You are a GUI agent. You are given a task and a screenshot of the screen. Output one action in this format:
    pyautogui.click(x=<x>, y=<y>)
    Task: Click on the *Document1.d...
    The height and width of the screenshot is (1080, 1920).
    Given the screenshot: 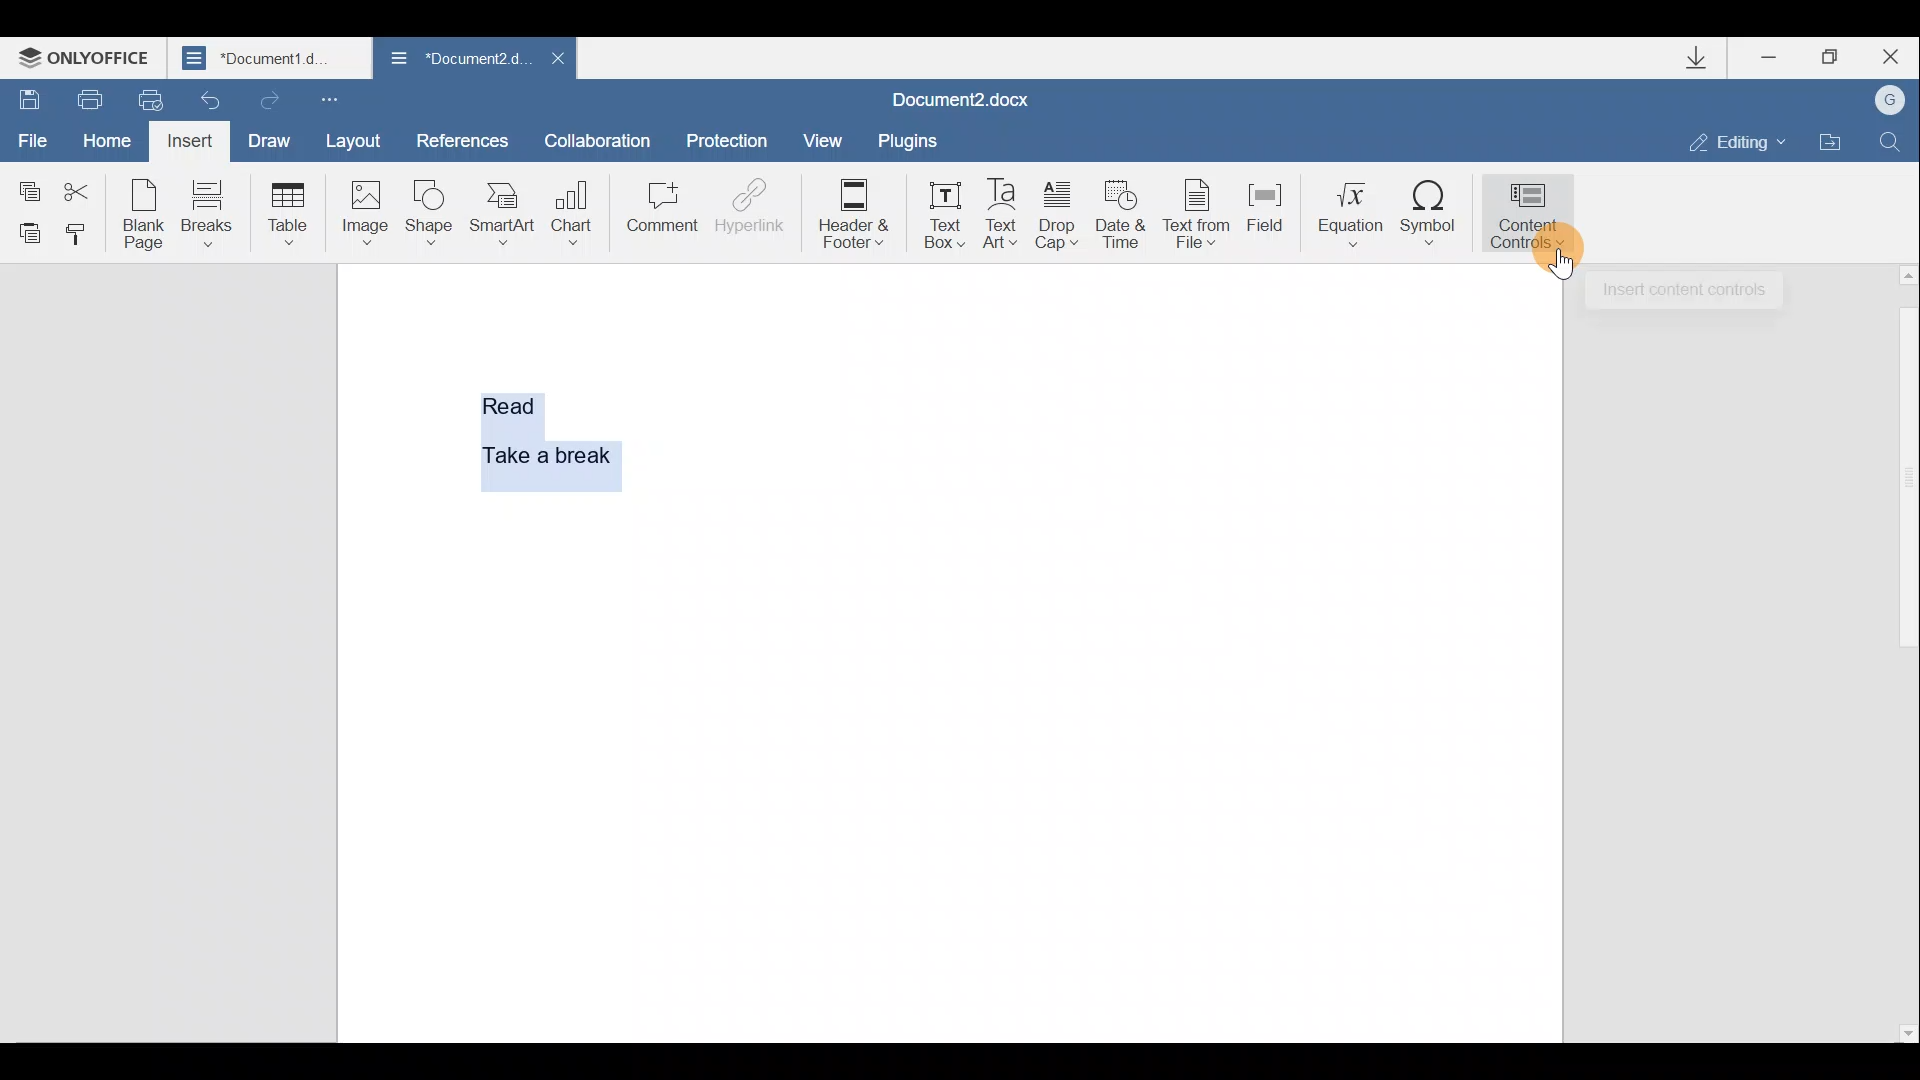 What is the action you would take?
    pyautogui.click(x=272, y=60)
    